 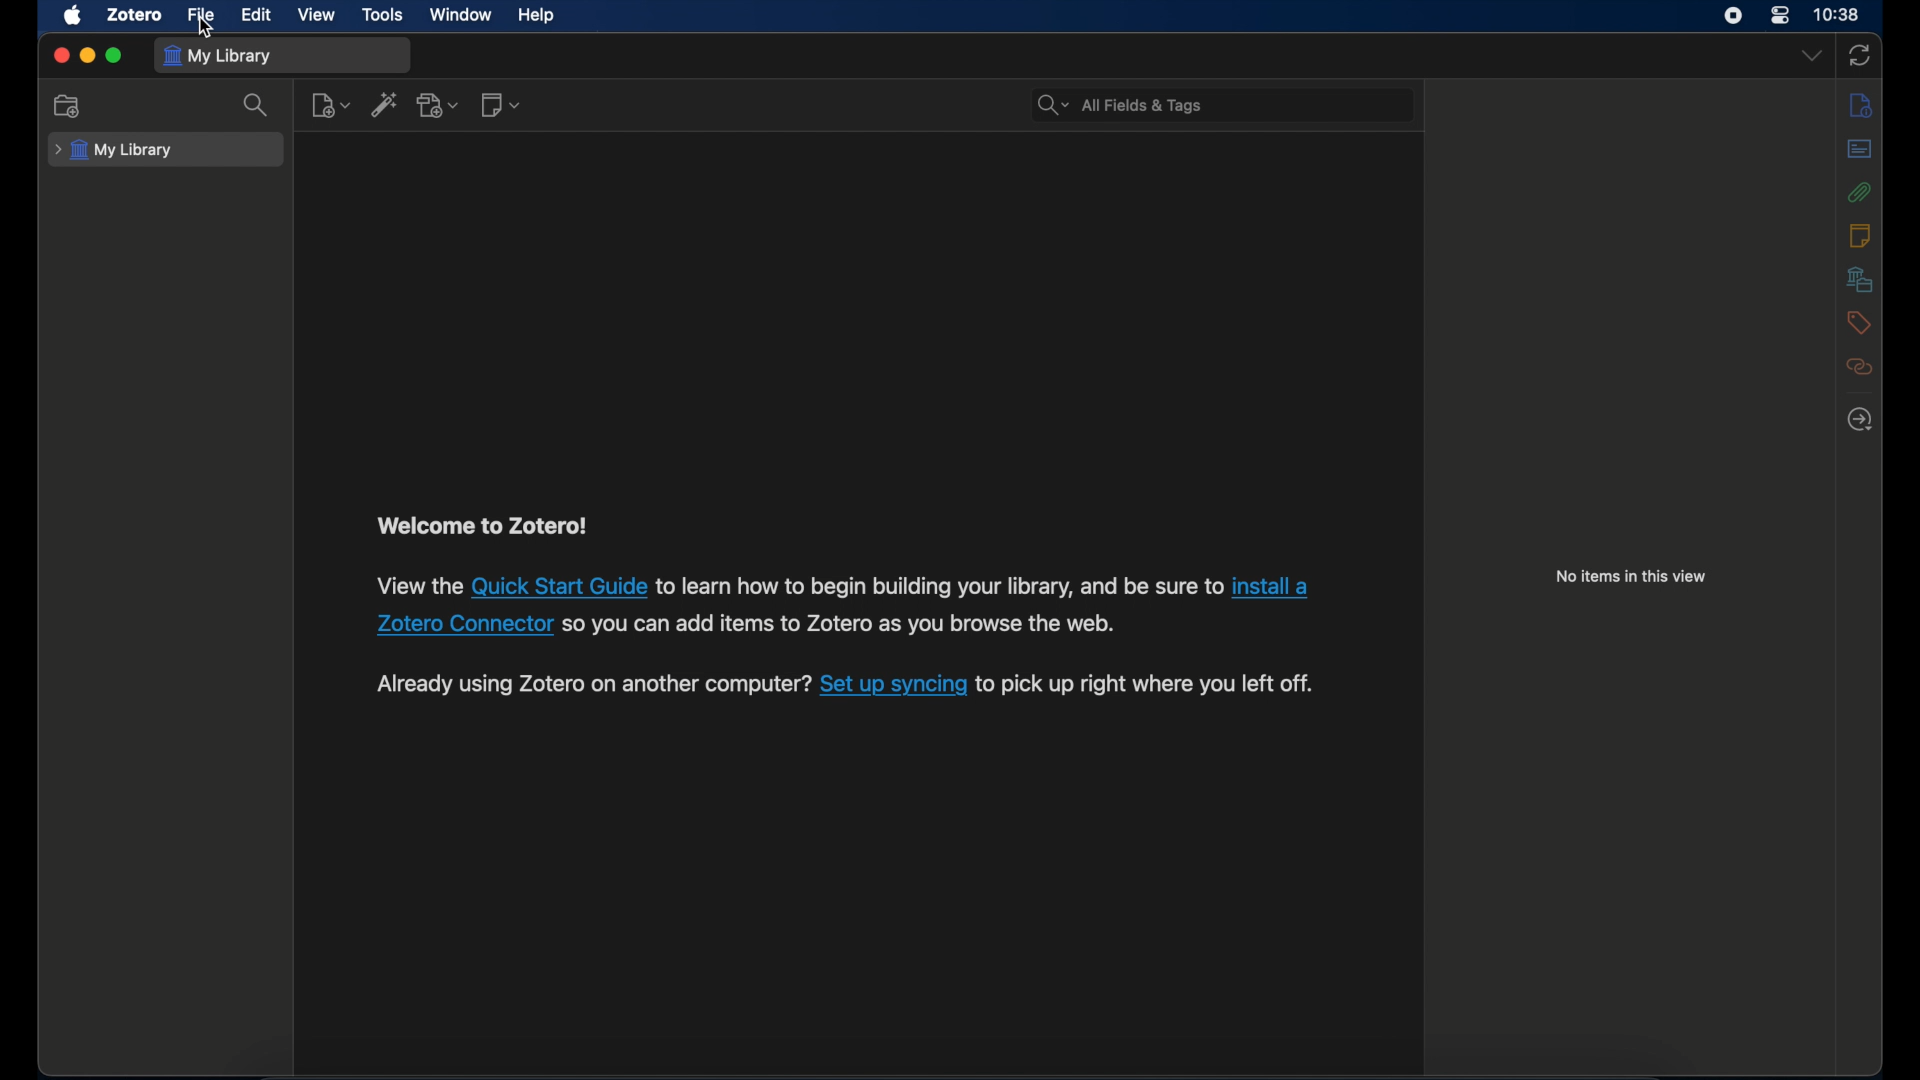 What do you see at coordinates (416, 584) in the screenshot?
I see `view the` at bounding box center [416, 584].